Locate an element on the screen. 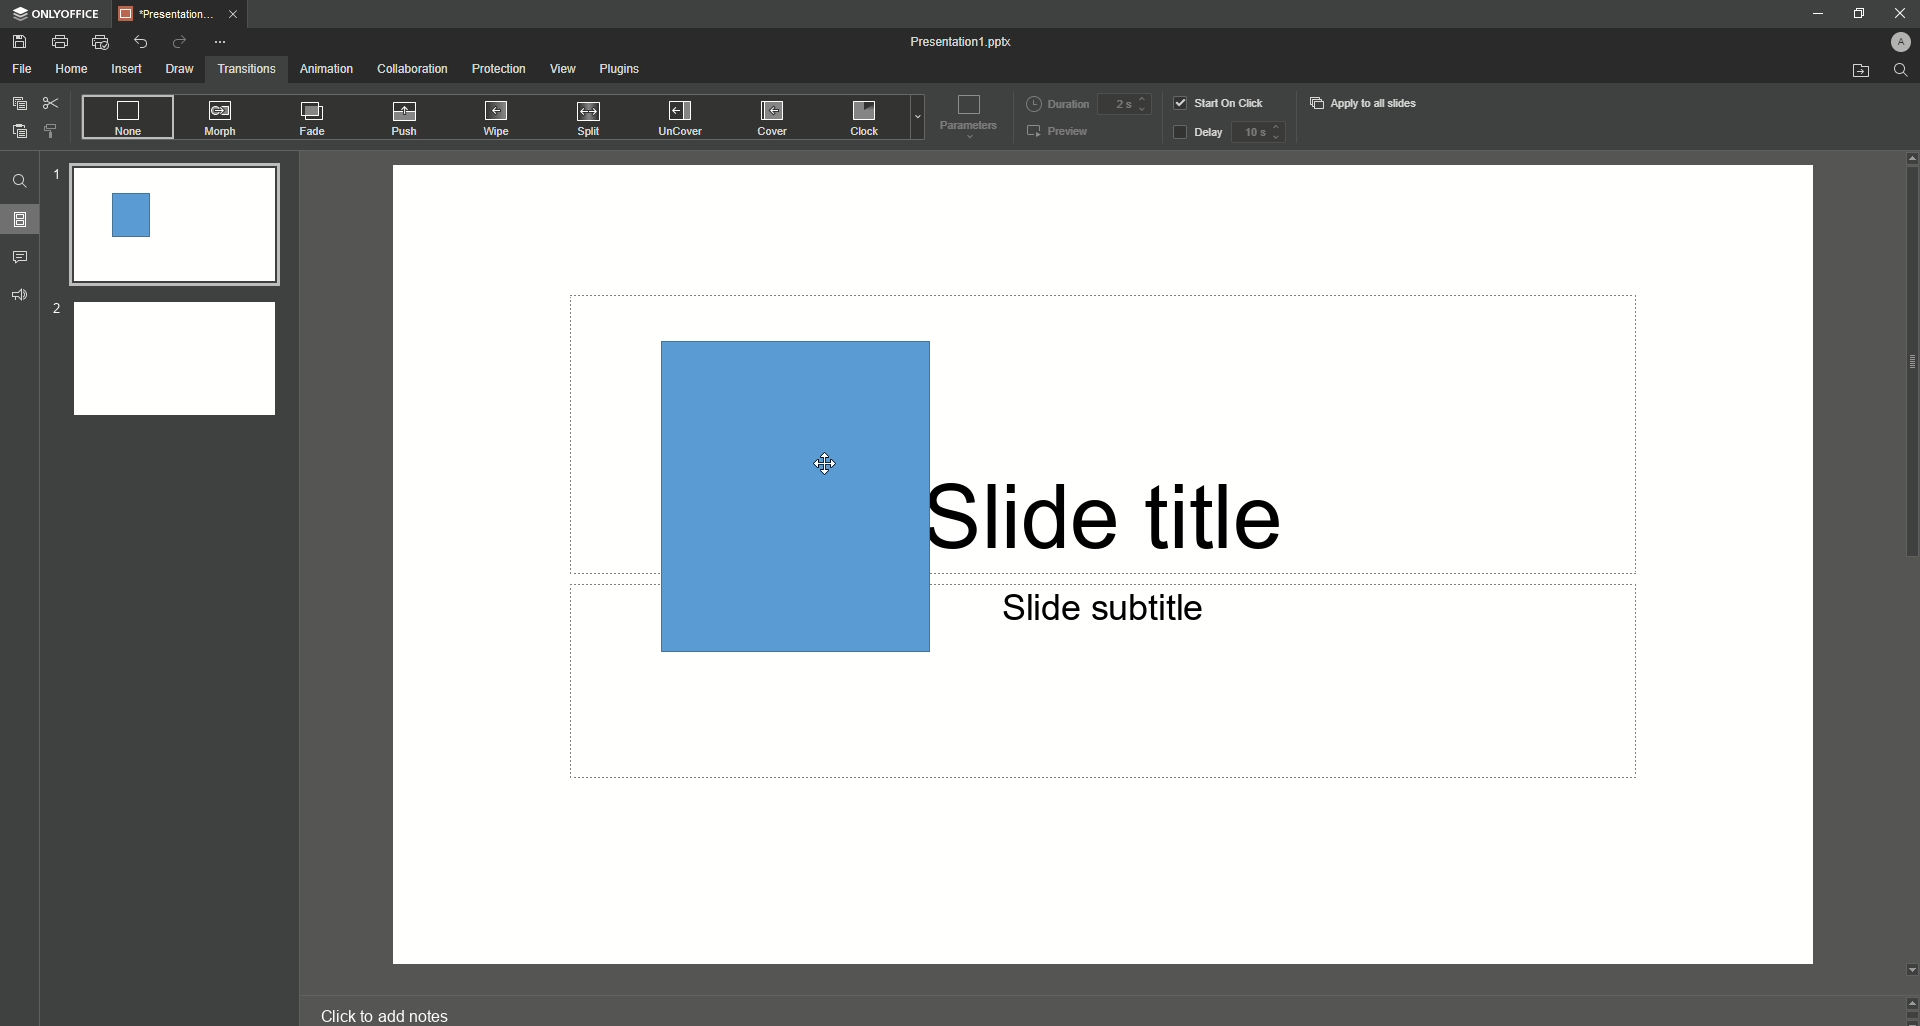 The width and height of the screenshot is (1920, 1026). Home is located at coordinates (68, 69).